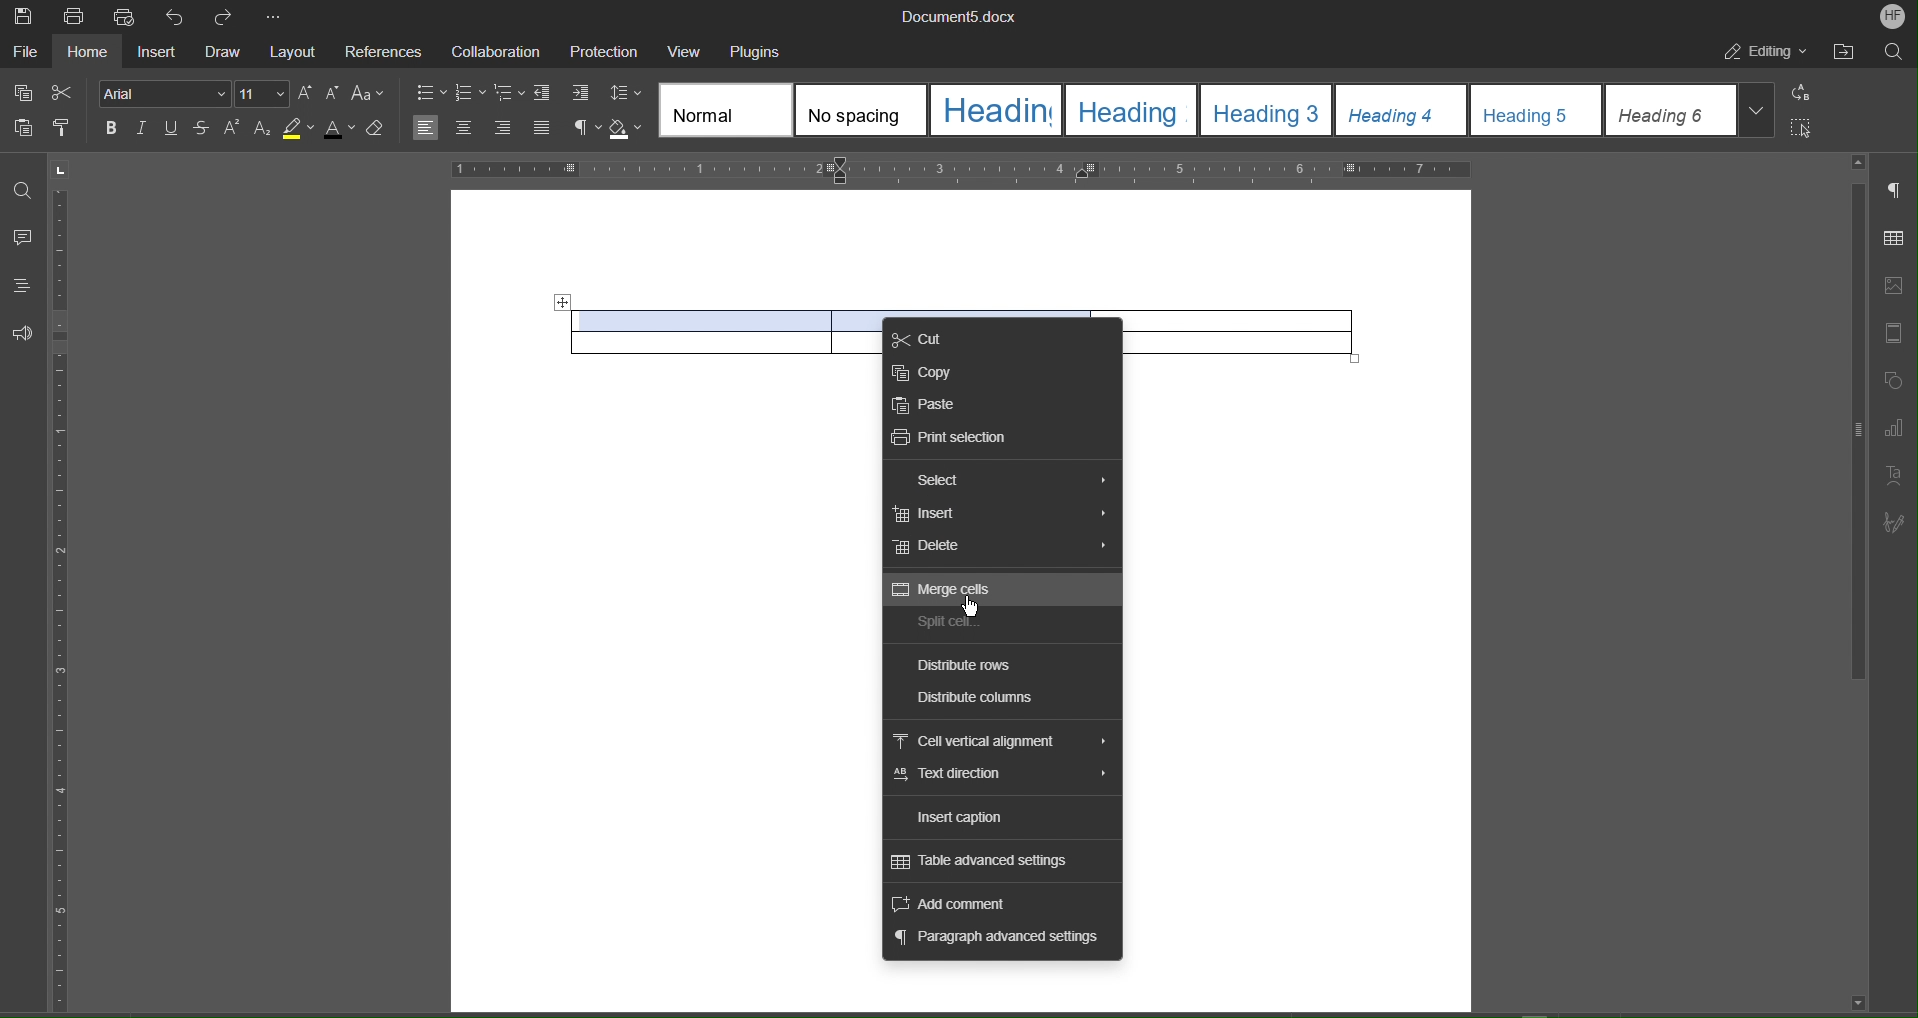 Image resolution: width=1918 pixels, height=1018 pixels. Describe the element at coordinates (470, 95) in the screenshot. I see `numbering` at that location.